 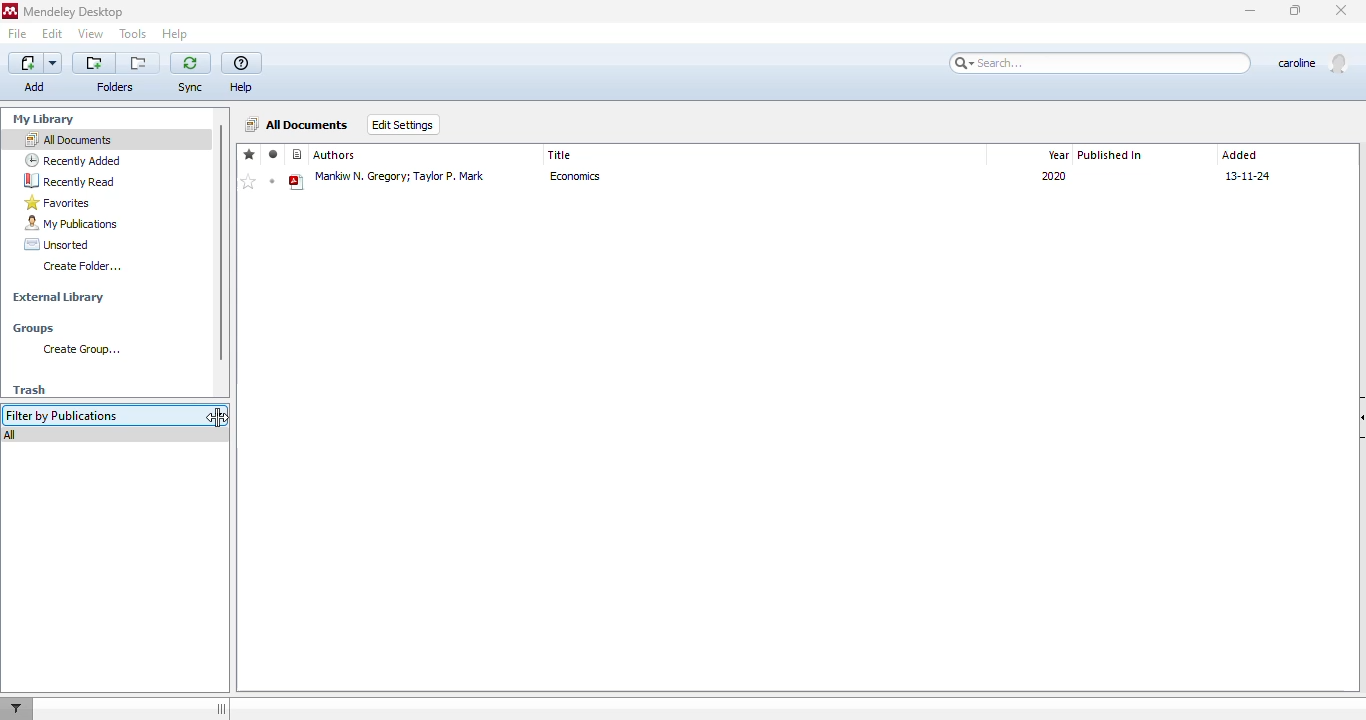 I want to click on reference type, so click(x=298, y=155).